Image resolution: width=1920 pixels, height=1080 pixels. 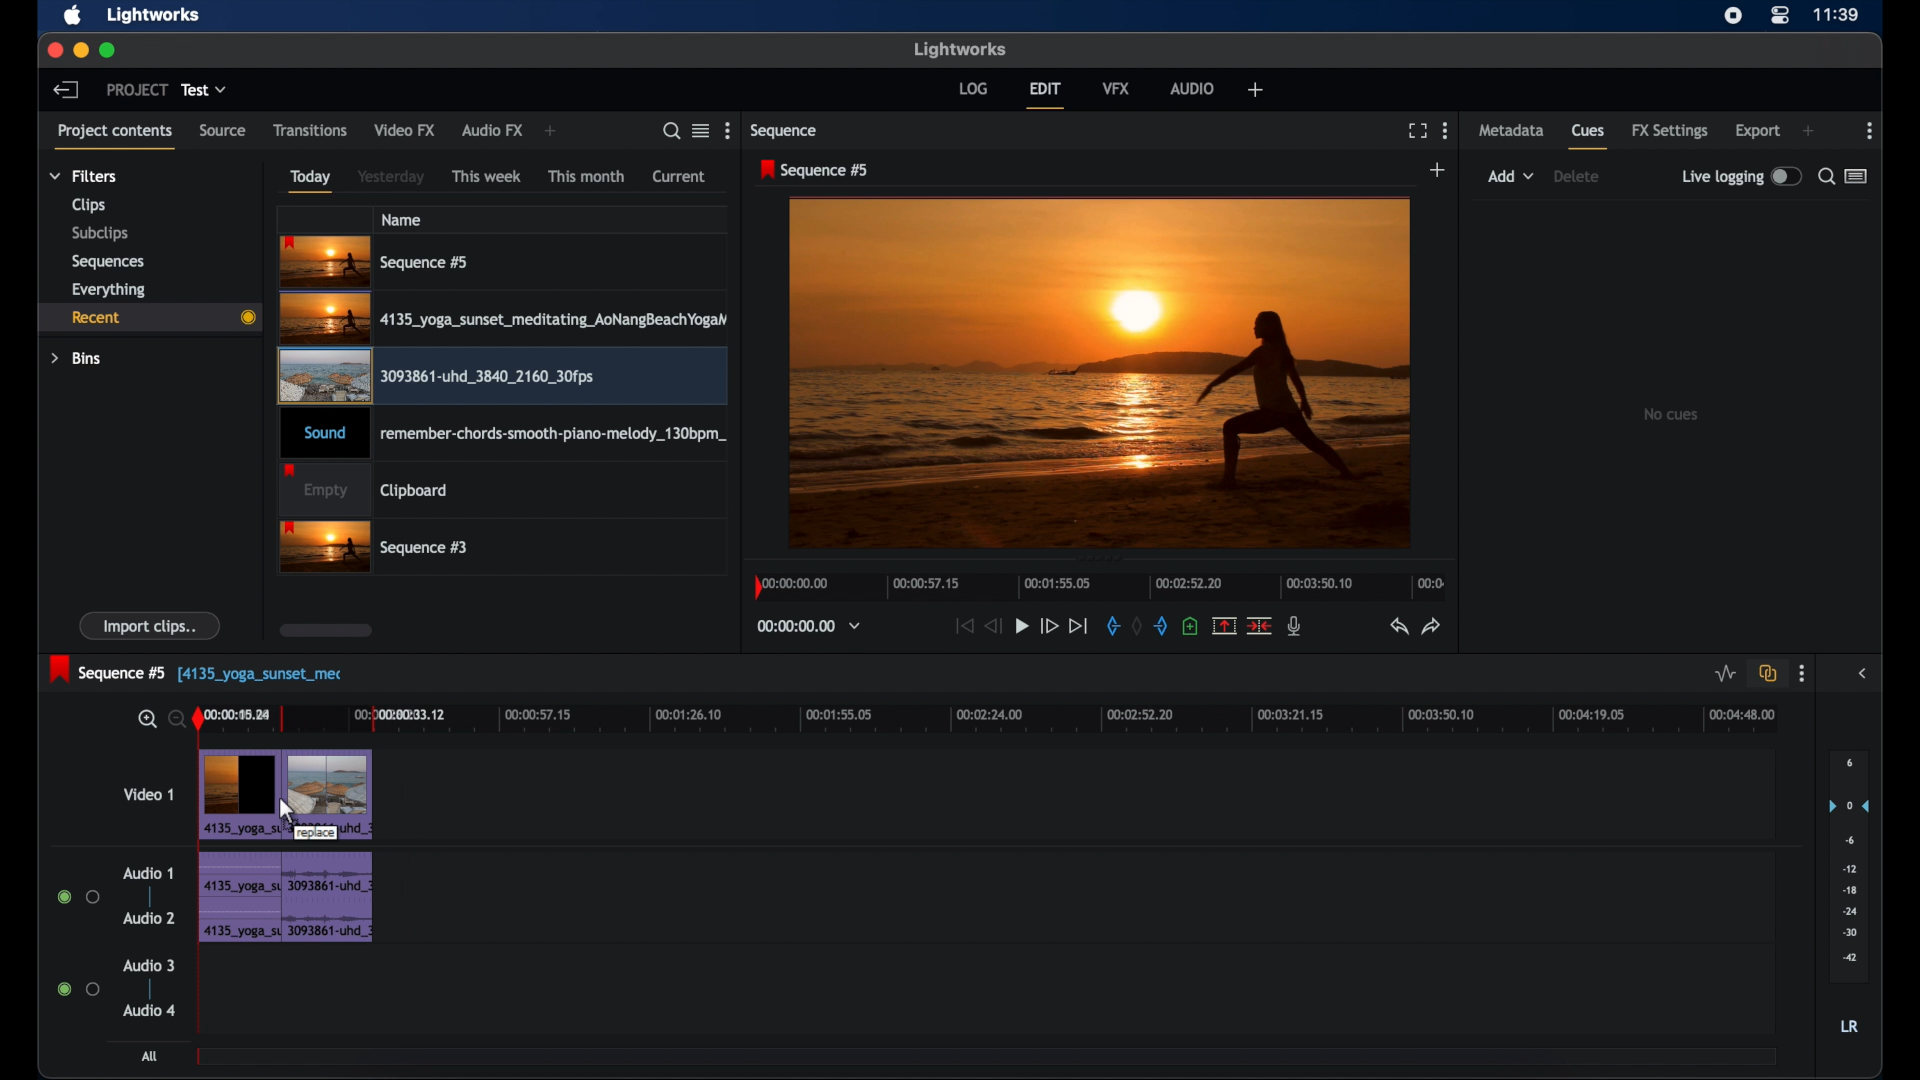 I want to click on lightworks, so click(x=154, y=15).